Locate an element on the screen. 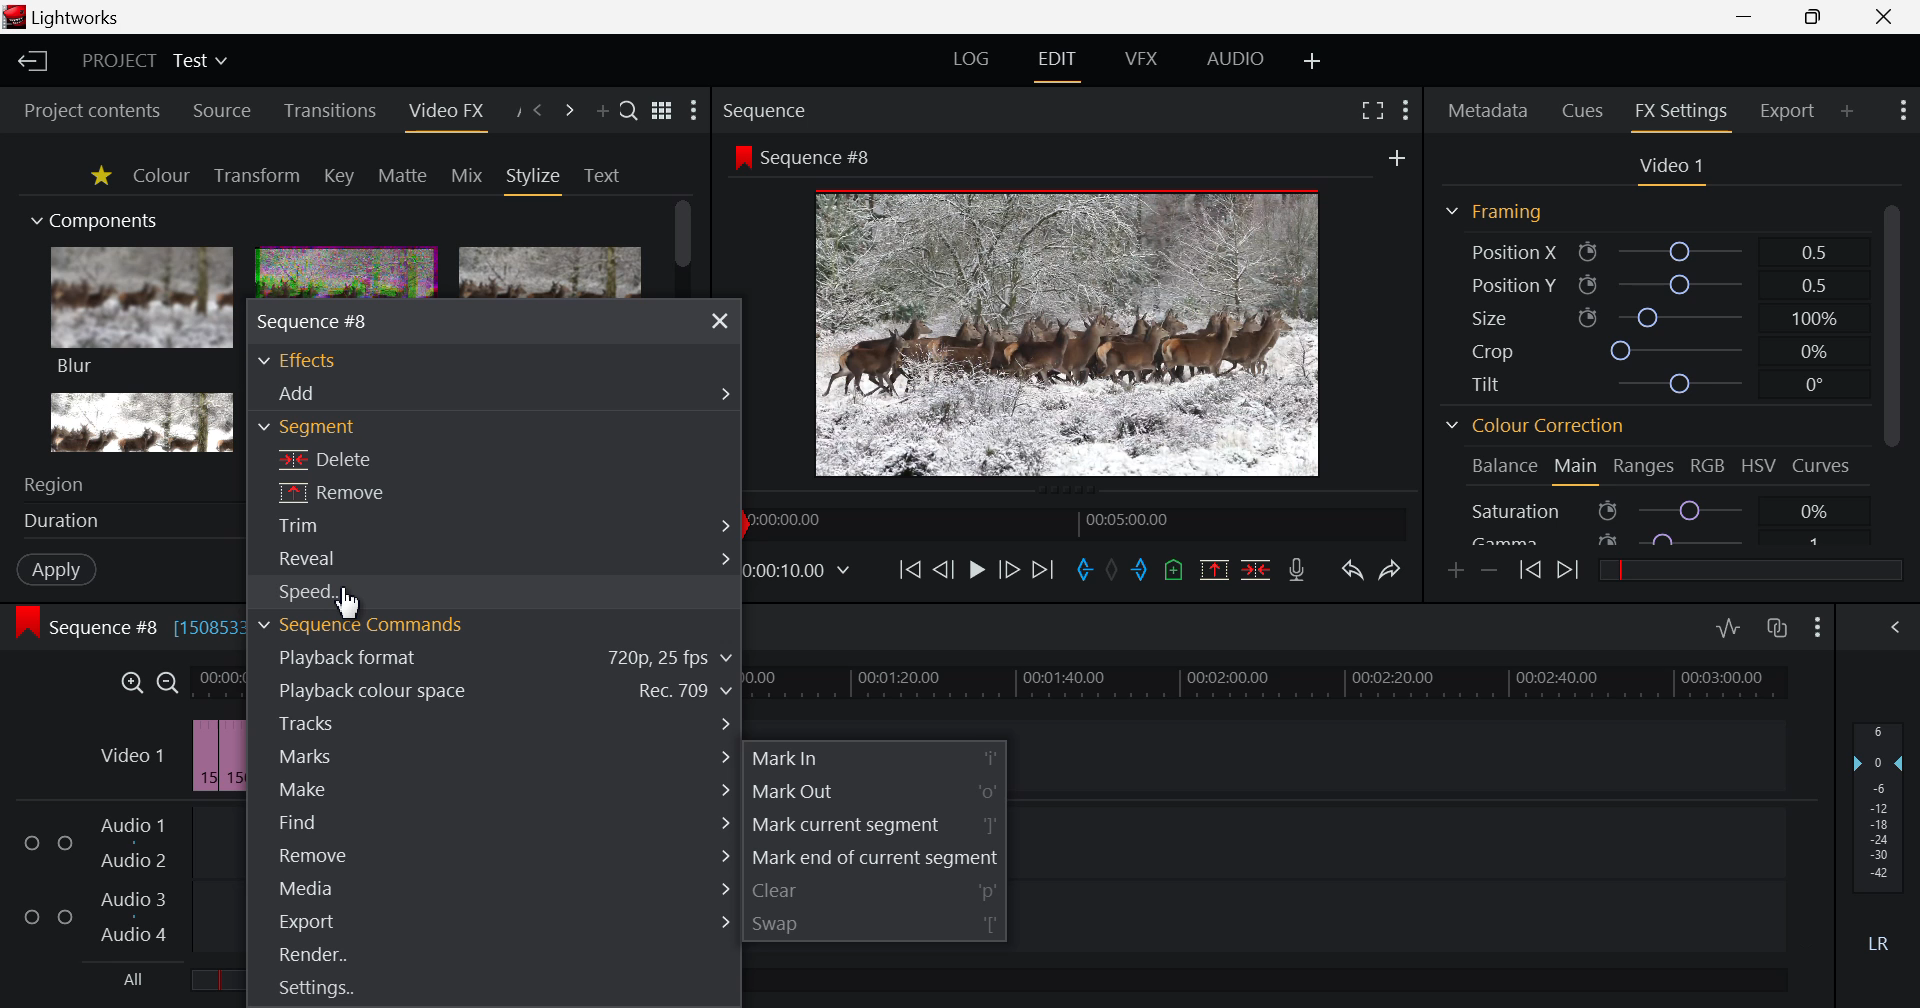 This screenshot has height=1008, width=1920. cursor is located at coordinates (348, 604).